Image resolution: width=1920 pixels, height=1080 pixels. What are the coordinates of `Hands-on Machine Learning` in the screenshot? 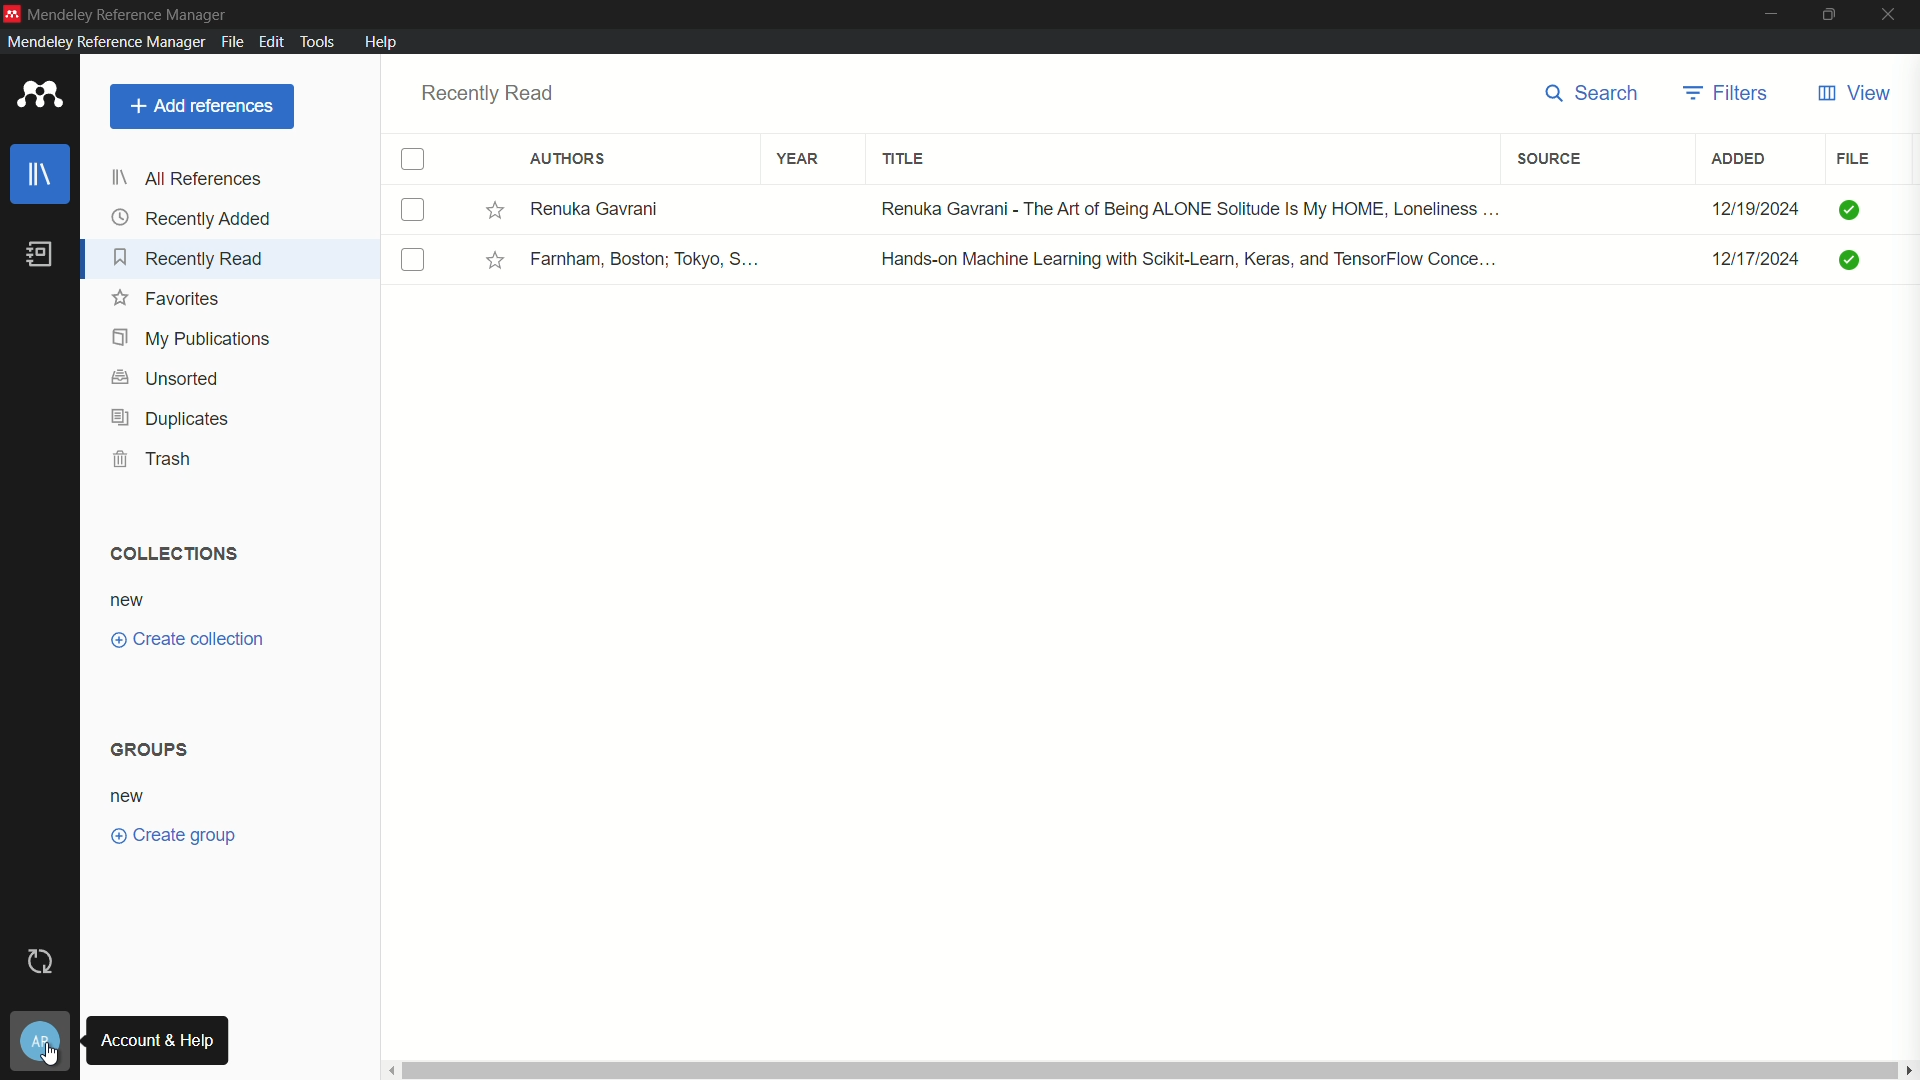 It's located at (1196, 259).